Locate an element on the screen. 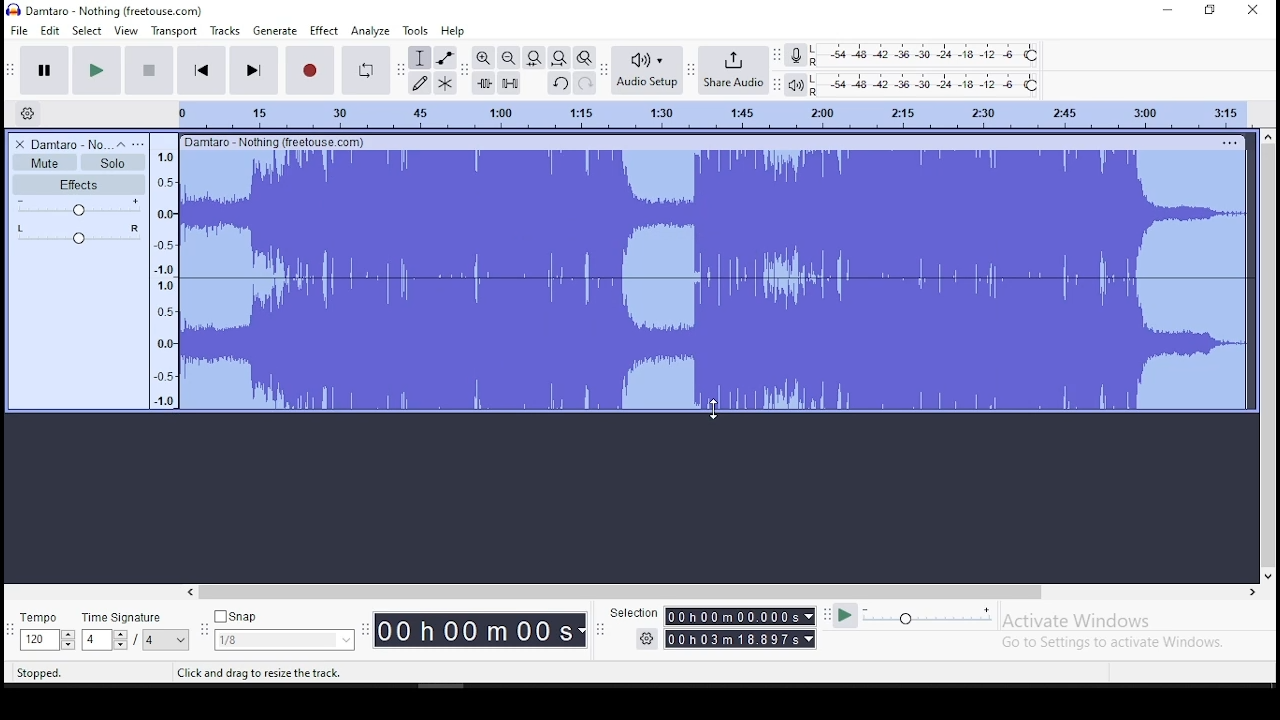  Maximize is located at coordinates (1210, 12).